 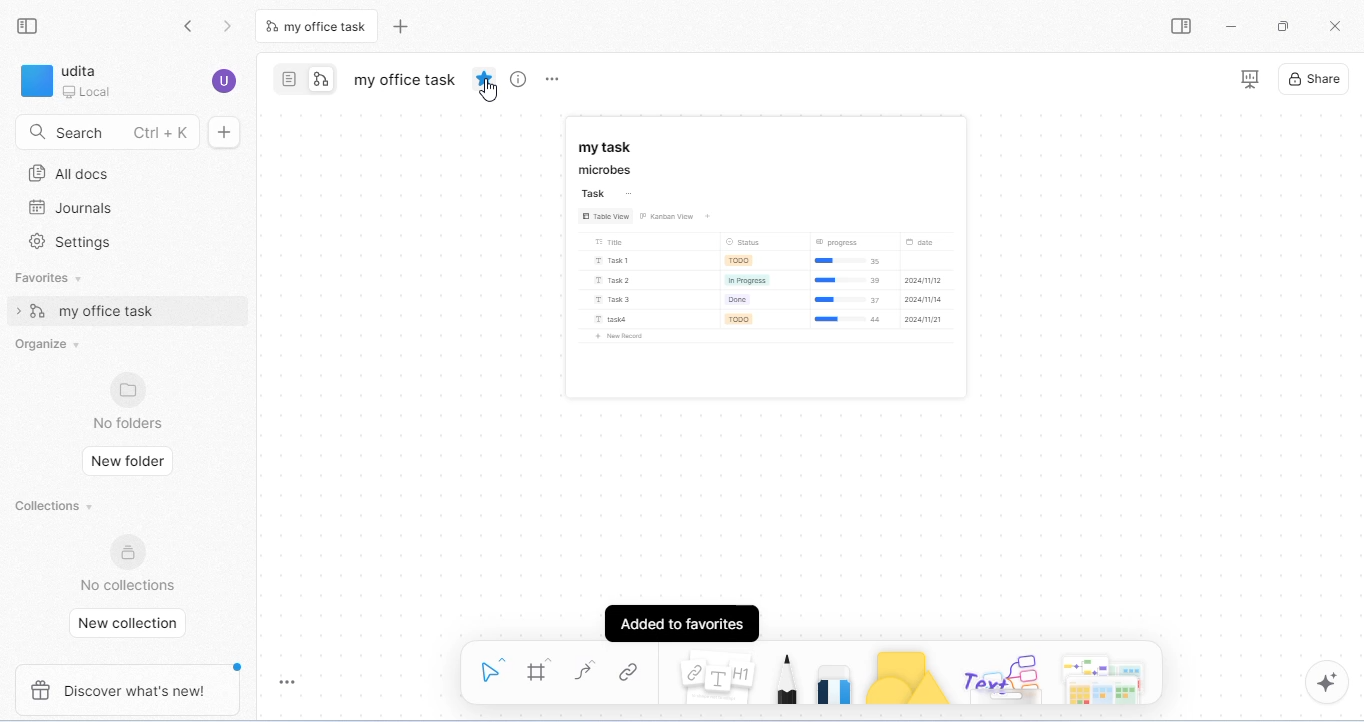 What do you see at coordinates (1232, 27) in the screenshot?
I see `minimize` at bounding box center [1232, 27].